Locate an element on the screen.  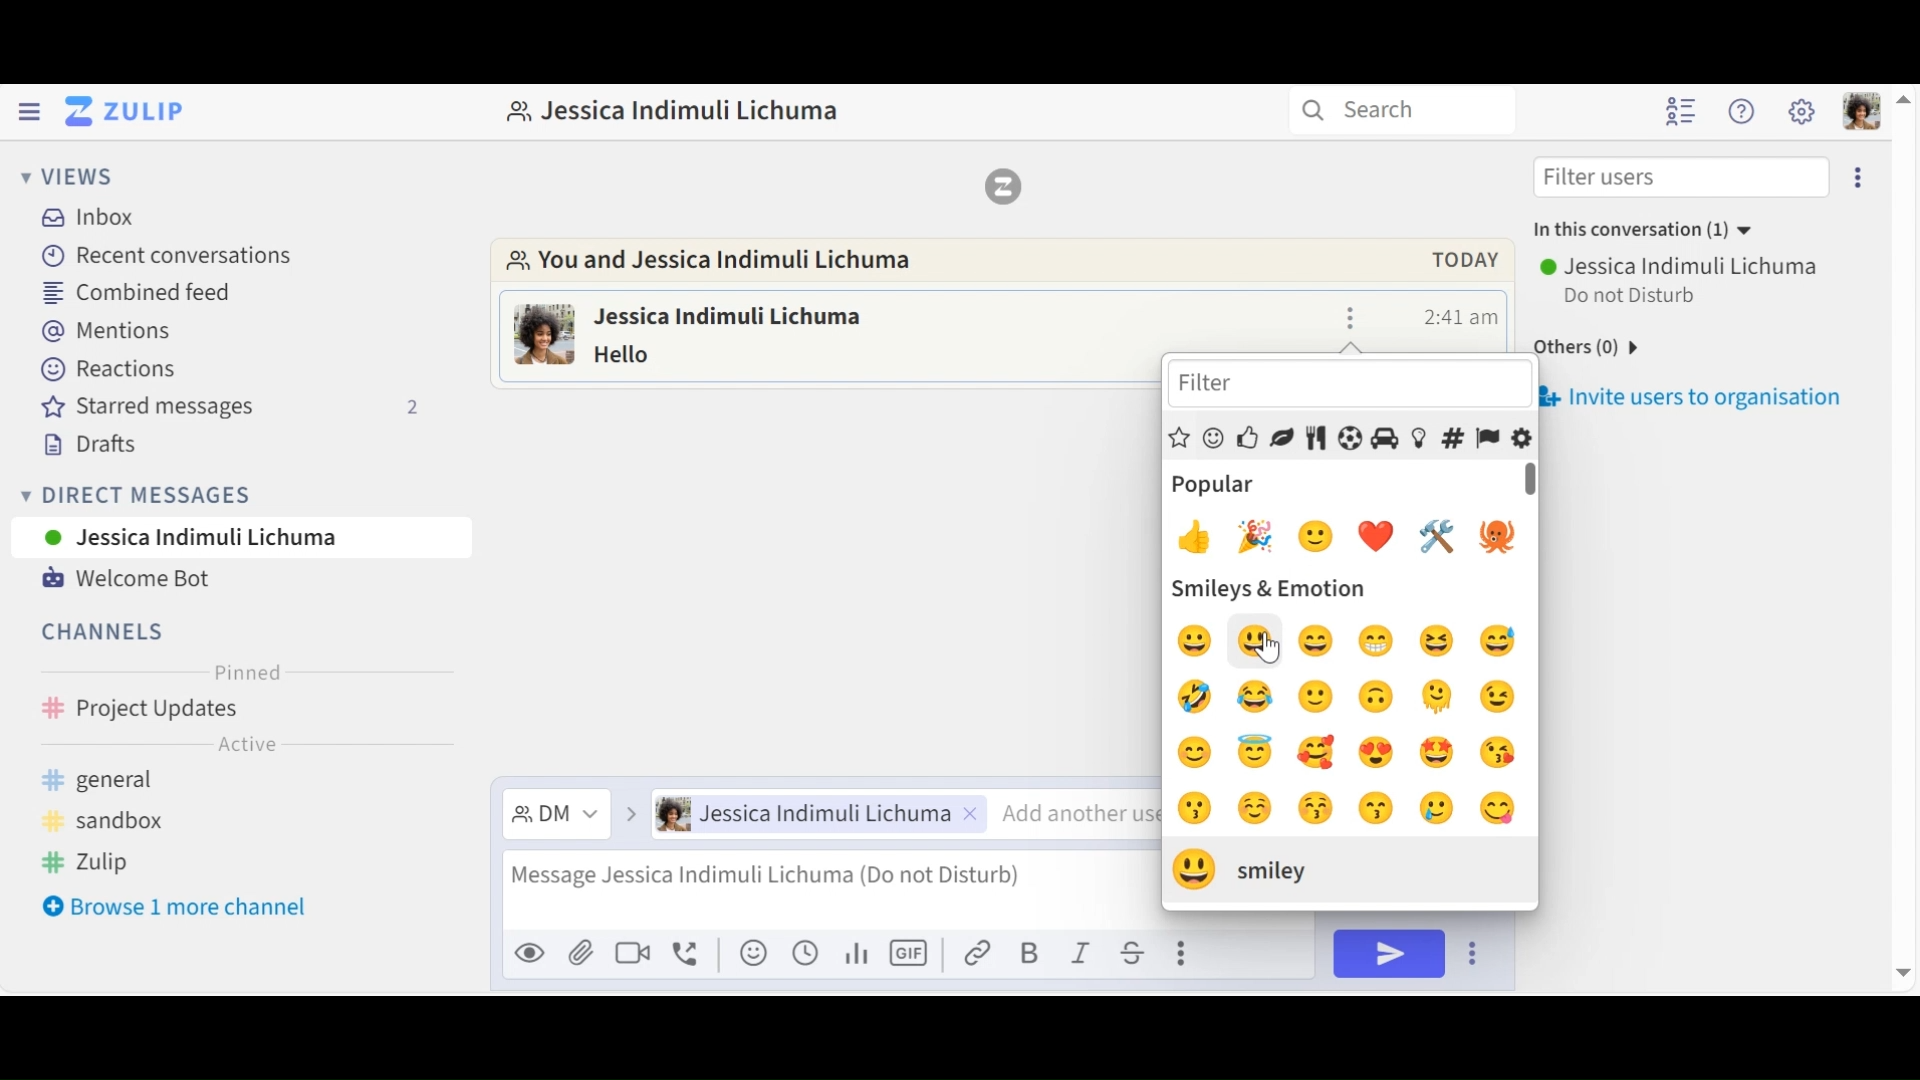
celebration is located at coordinates (1254, 538).